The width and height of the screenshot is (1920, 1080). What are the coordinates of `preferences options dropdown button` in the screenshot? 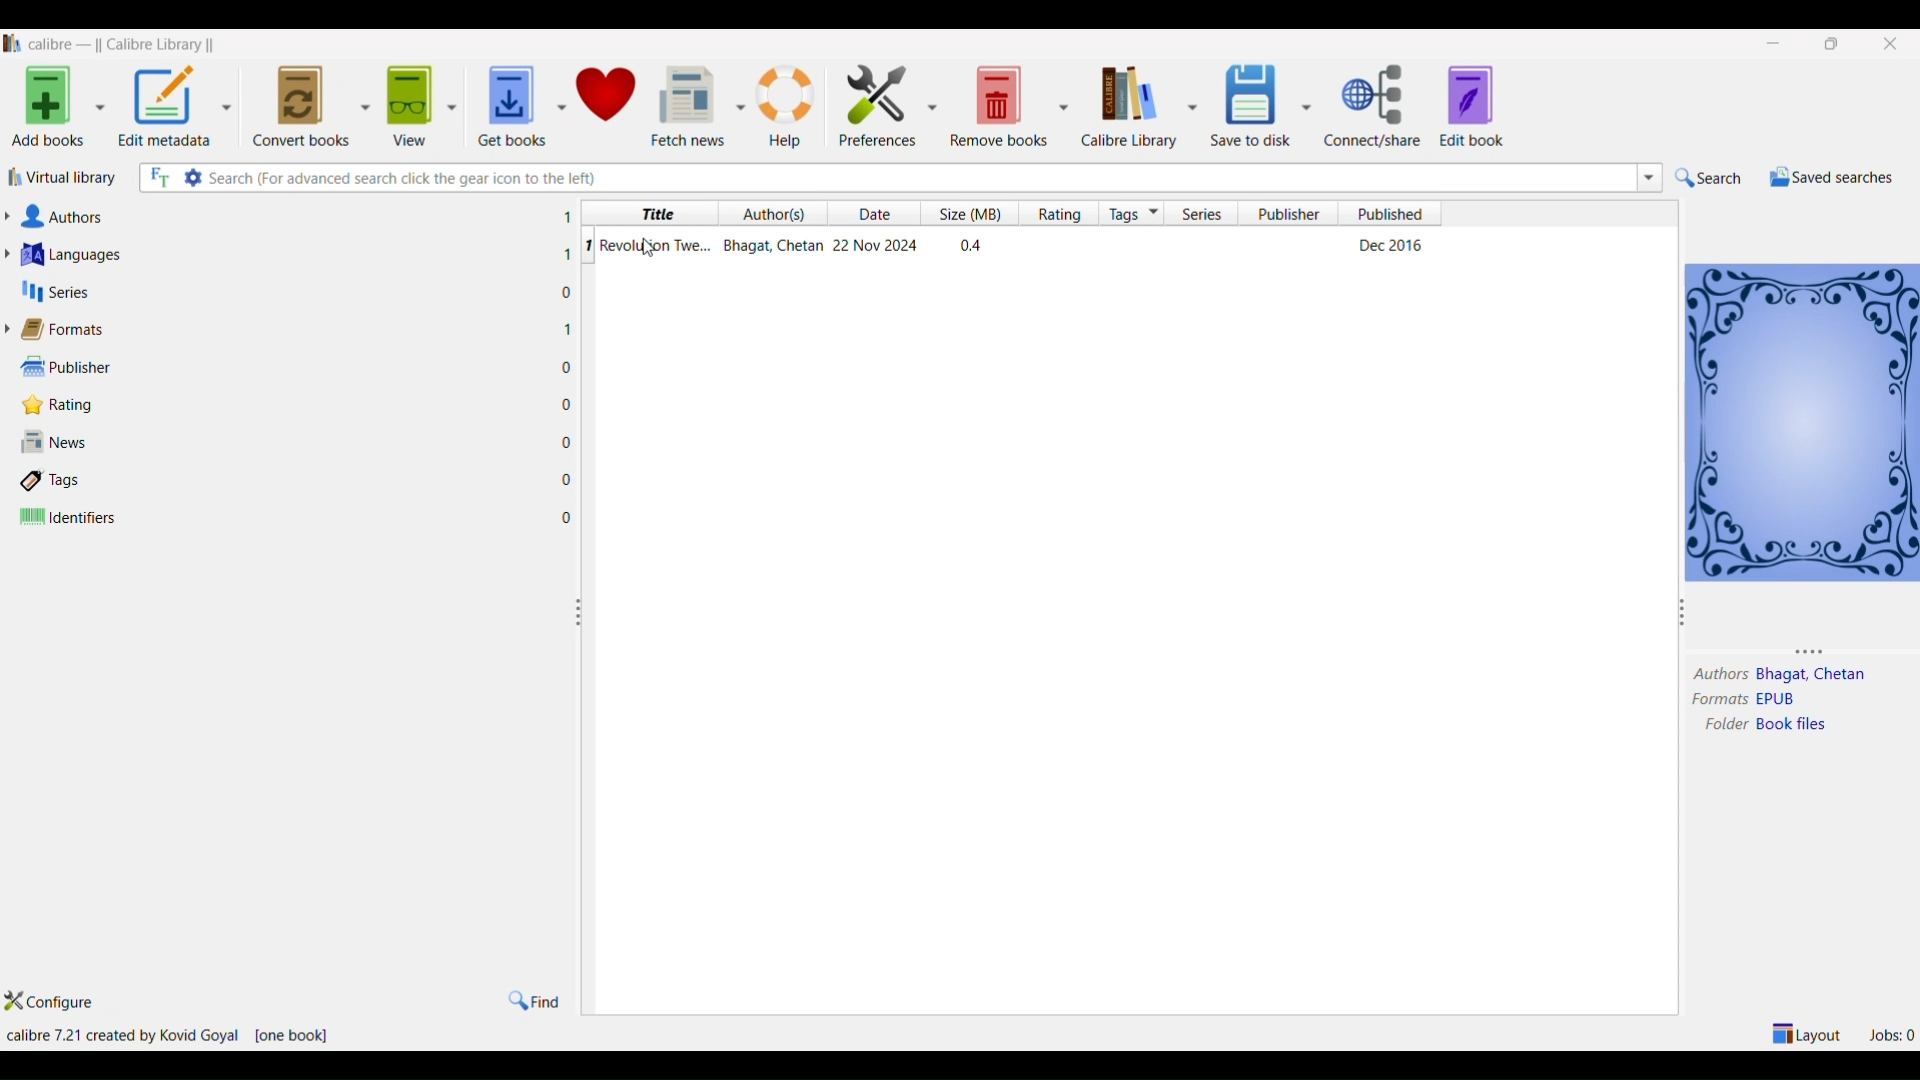 It's located at (934, 106).